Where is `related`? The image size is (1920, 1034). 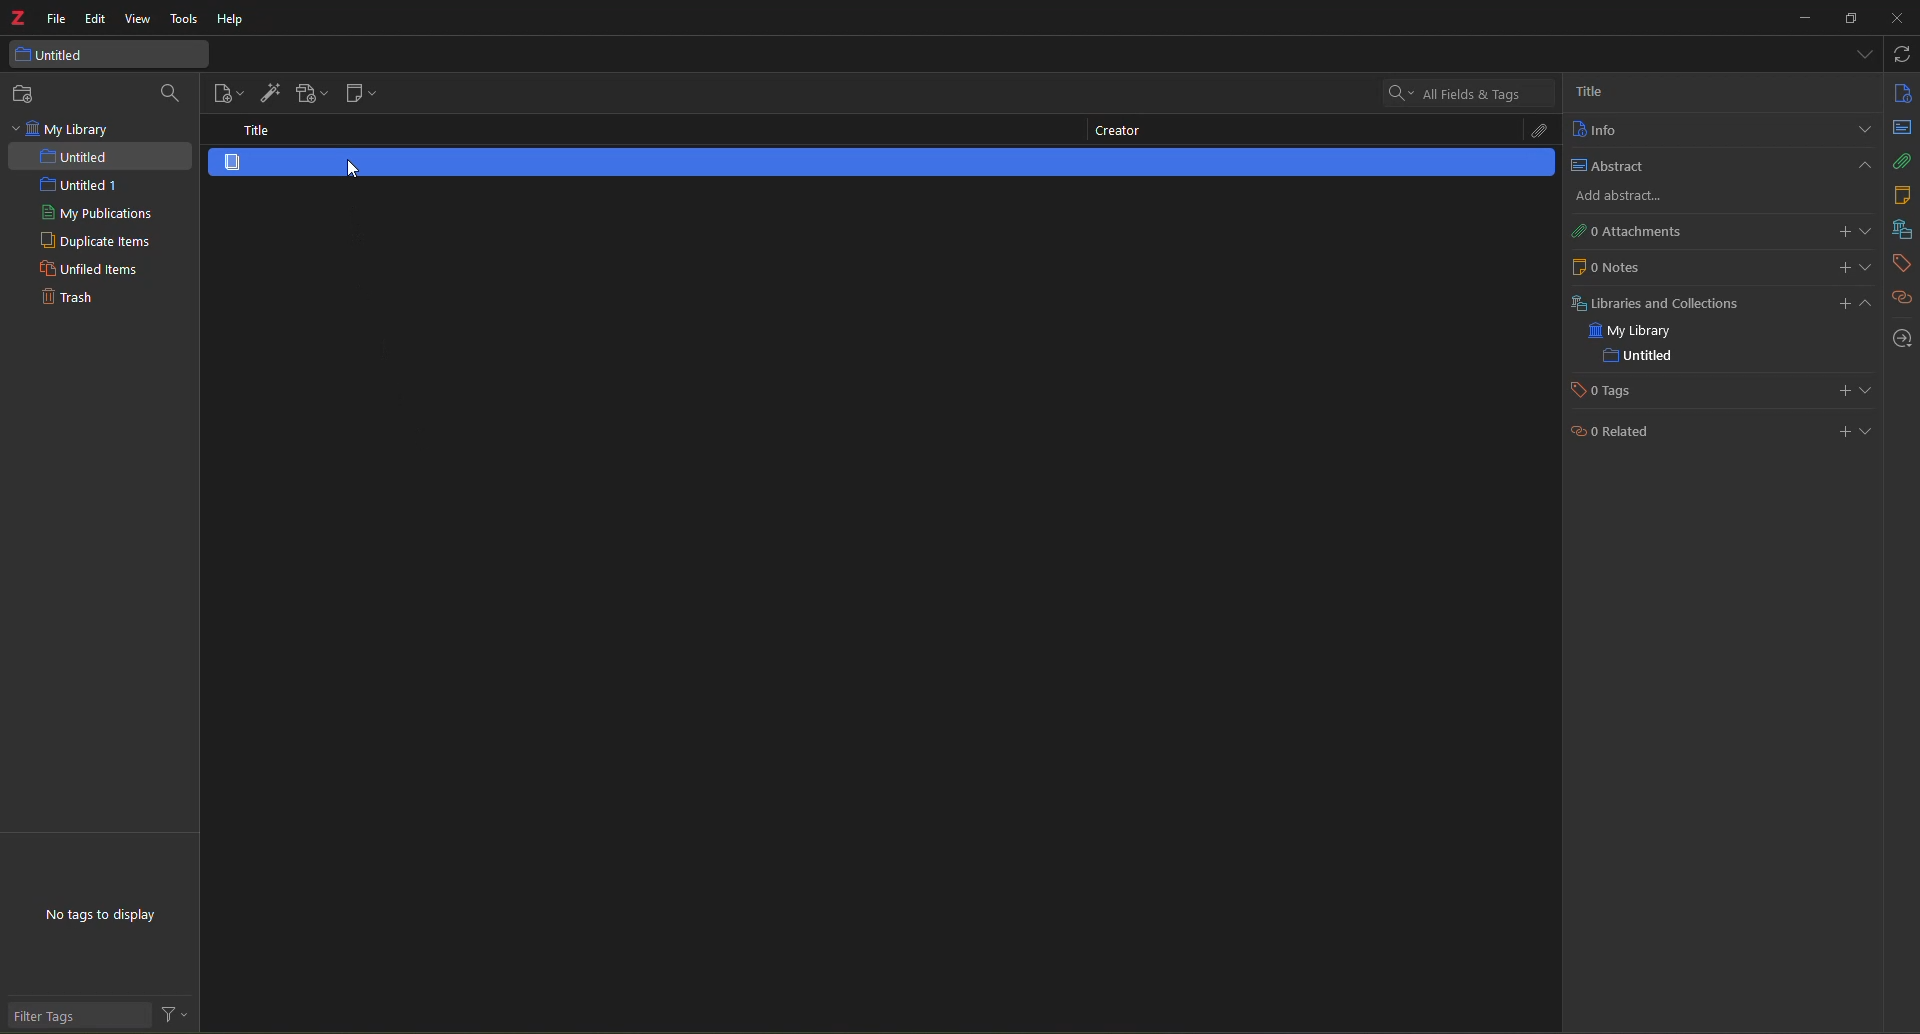 related is located at coordinates (1903, 298).